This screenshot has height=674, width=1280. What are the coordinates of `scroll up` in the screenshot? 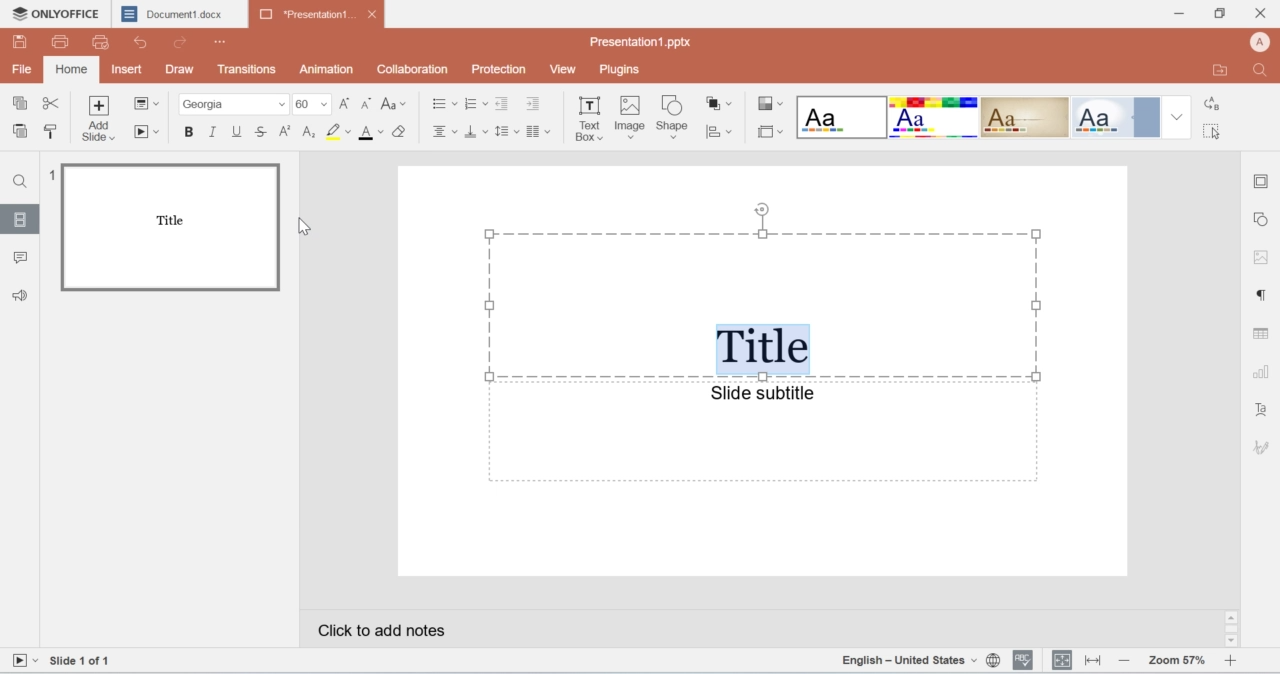 It's located at (1232, 617).